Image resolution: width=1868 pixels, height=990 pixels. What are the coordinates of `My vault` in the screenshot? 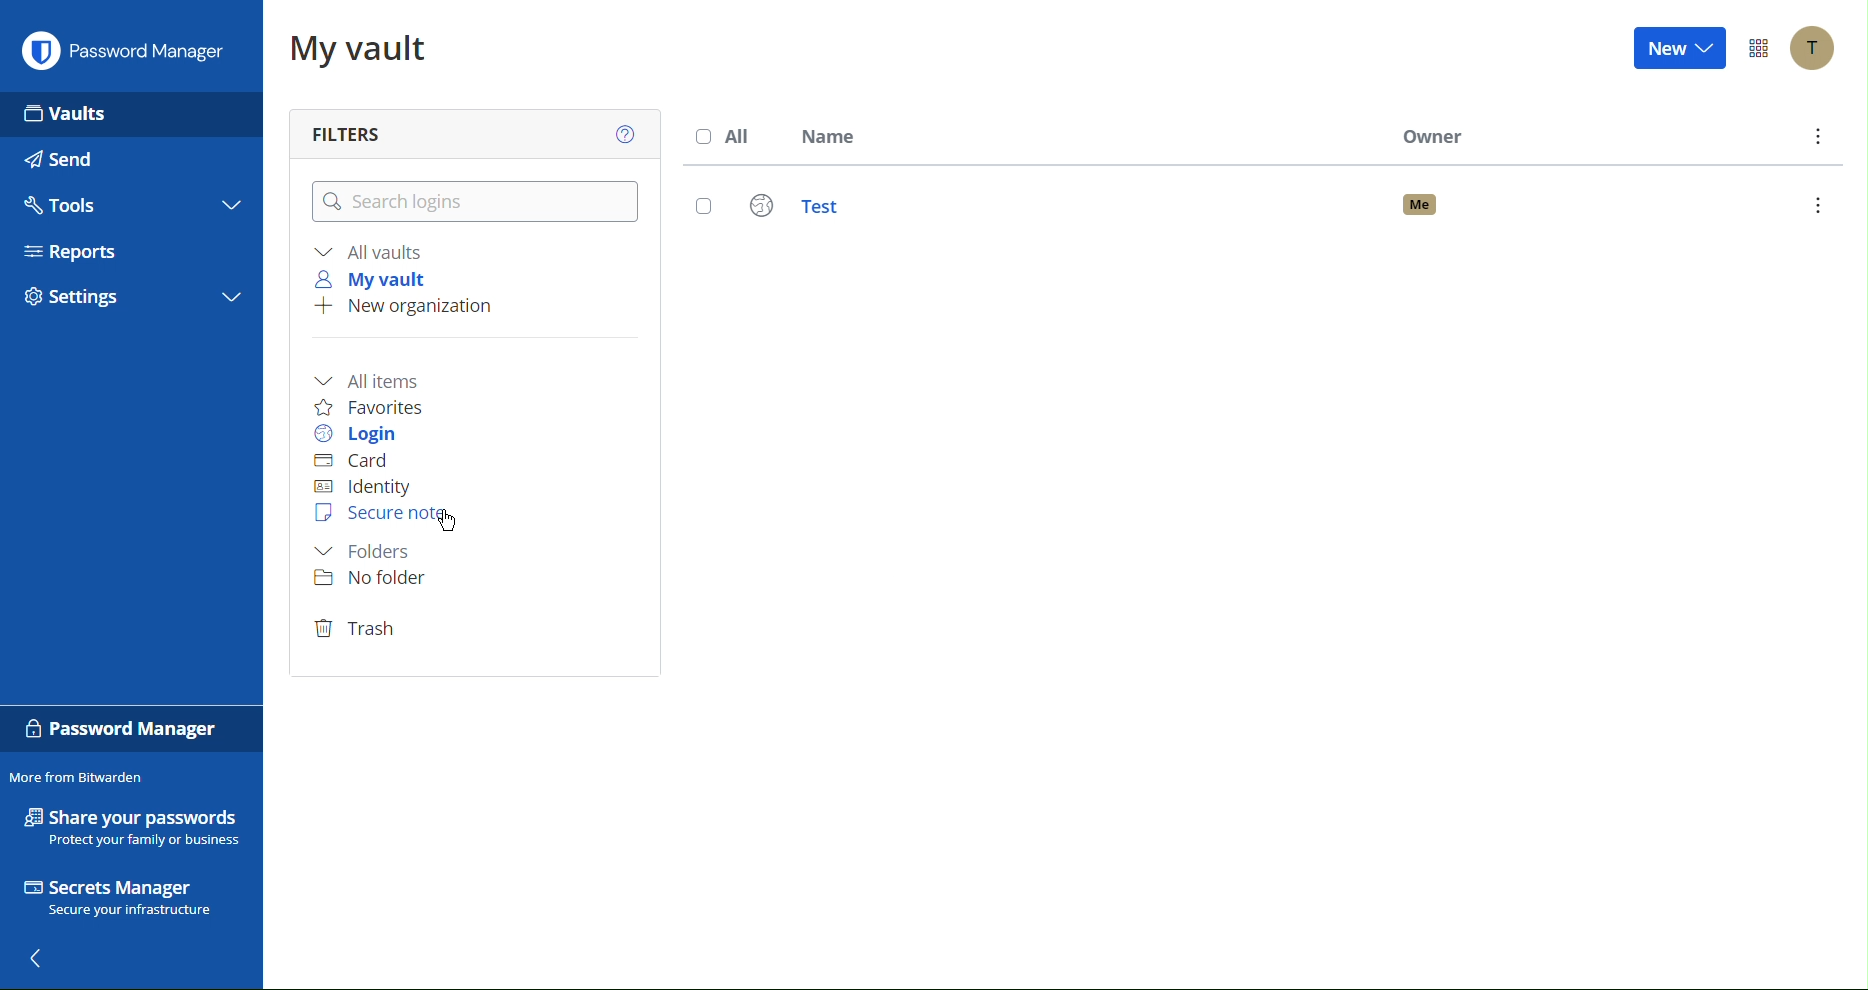 It's located at (368, 51).